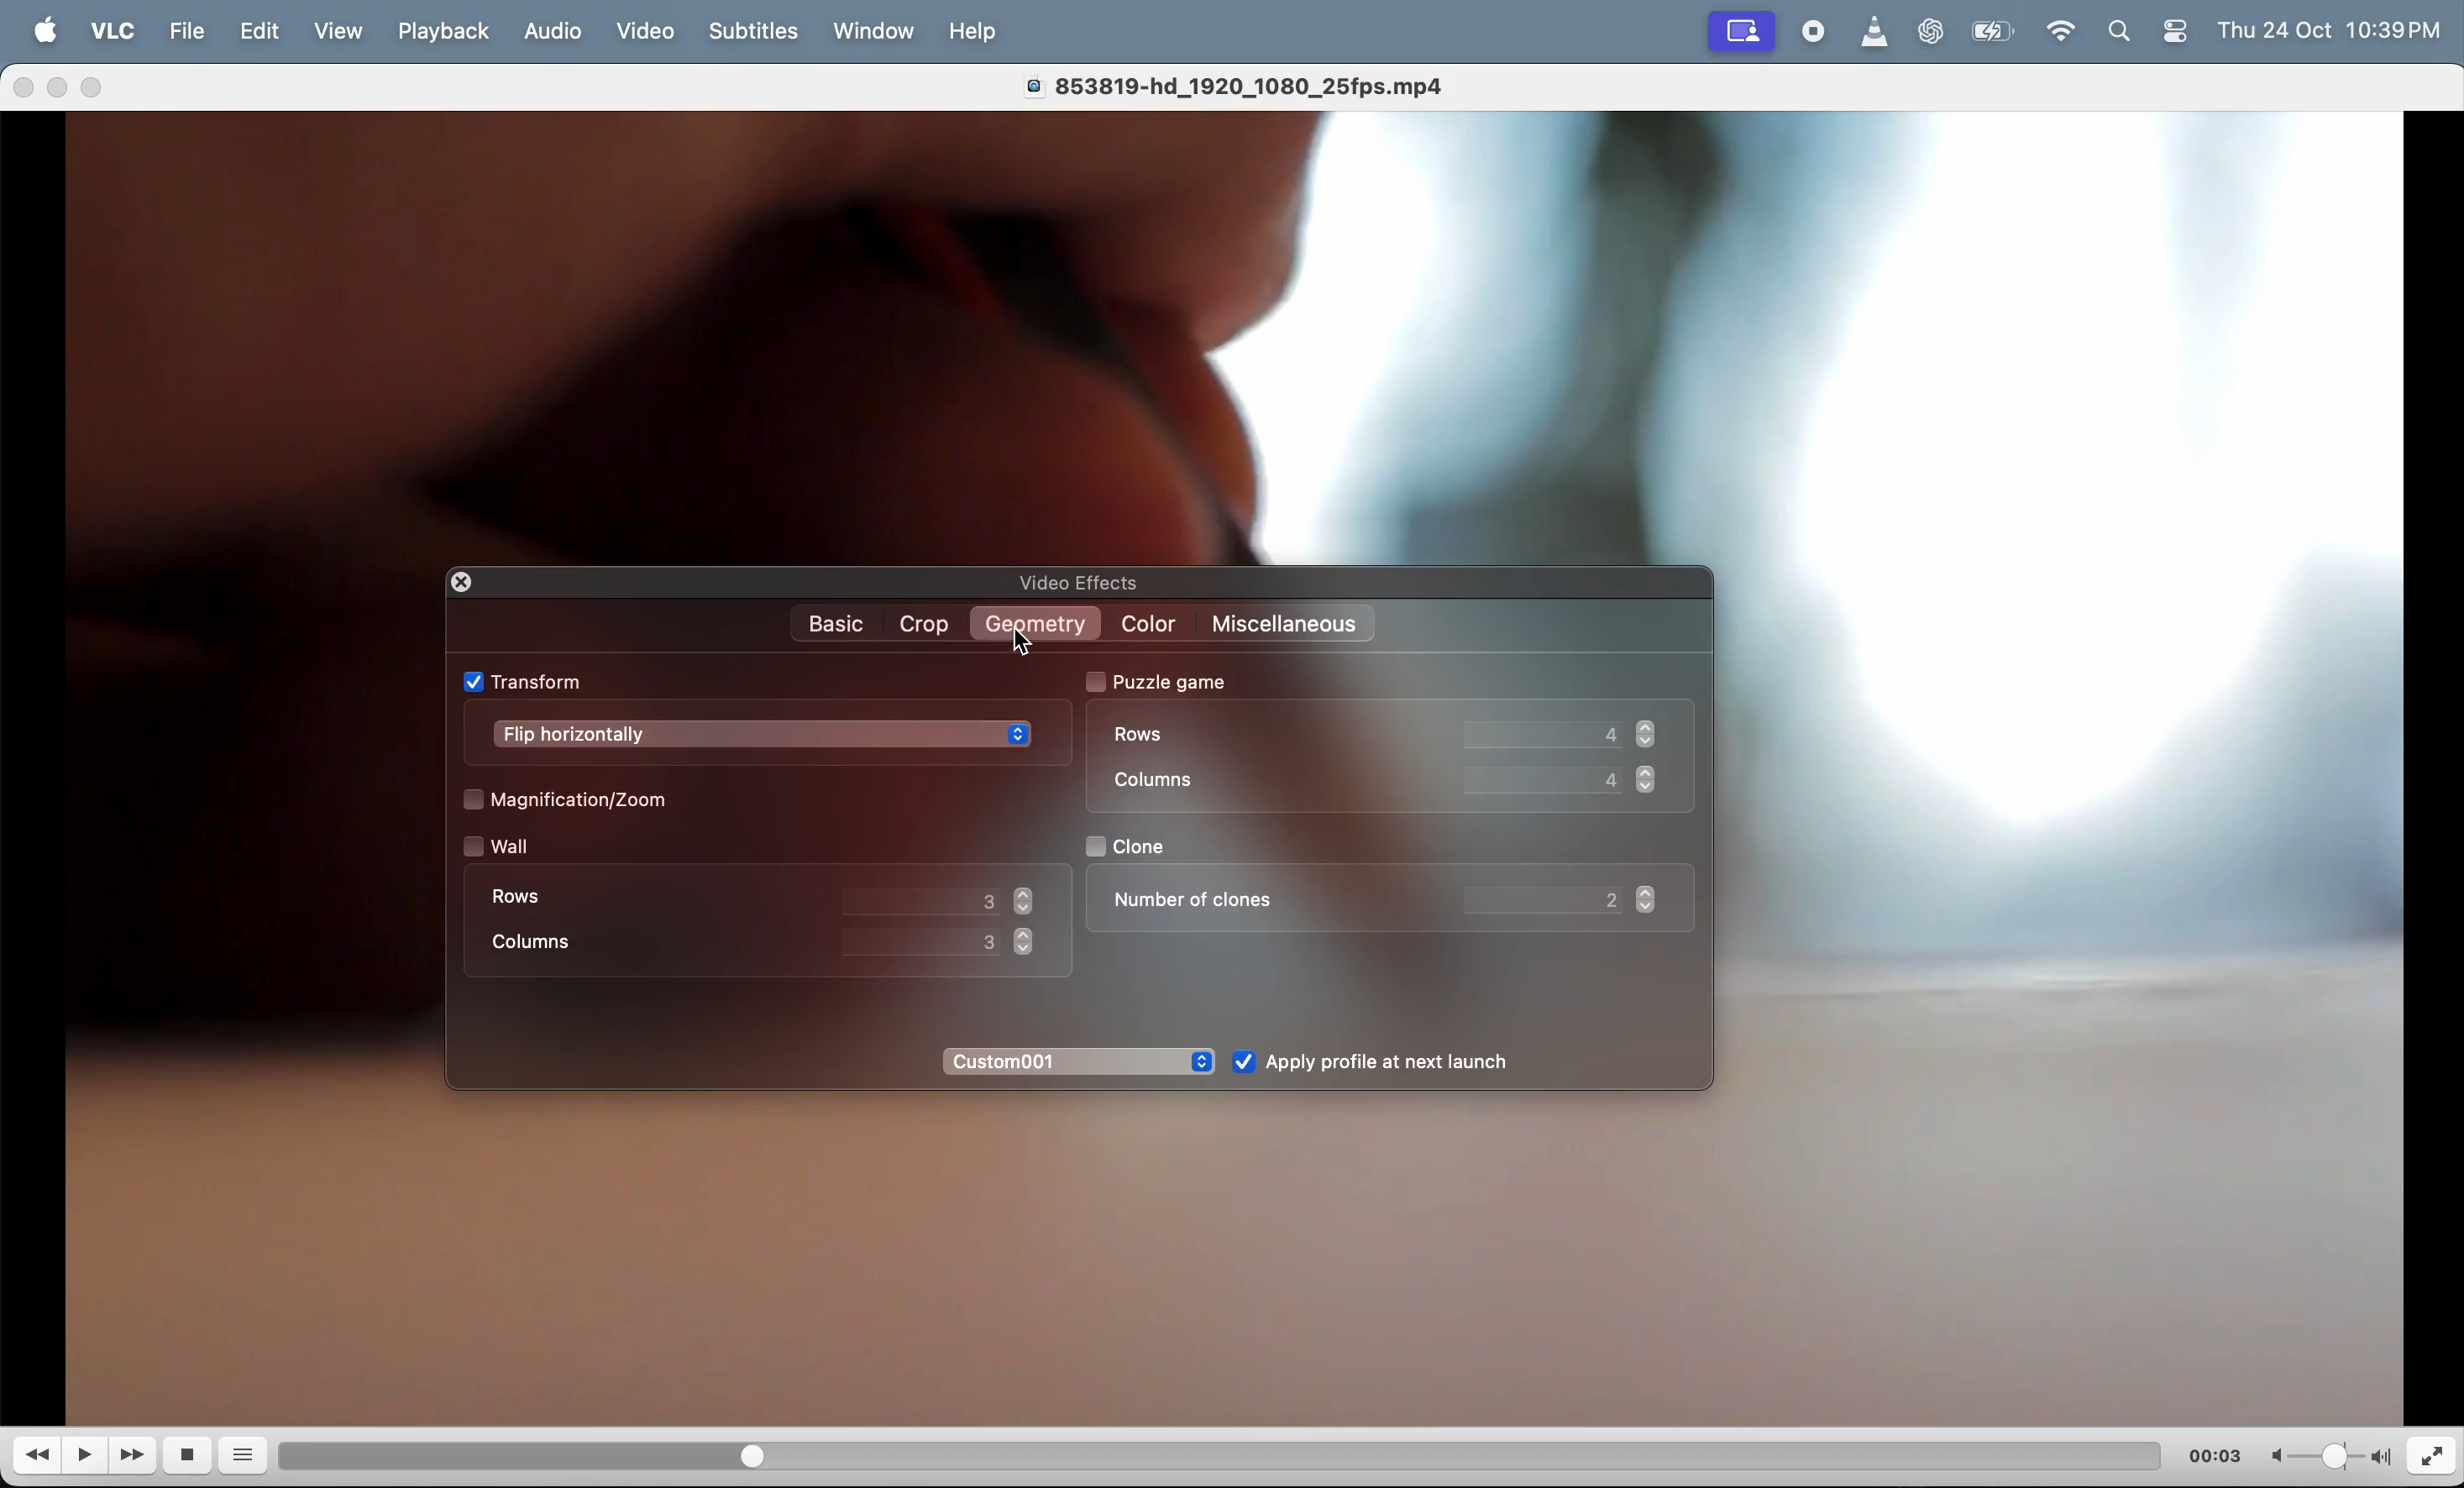 This screenshot has height=1488, width=2464. I want to click on apple widgets, so click(2150, 32).